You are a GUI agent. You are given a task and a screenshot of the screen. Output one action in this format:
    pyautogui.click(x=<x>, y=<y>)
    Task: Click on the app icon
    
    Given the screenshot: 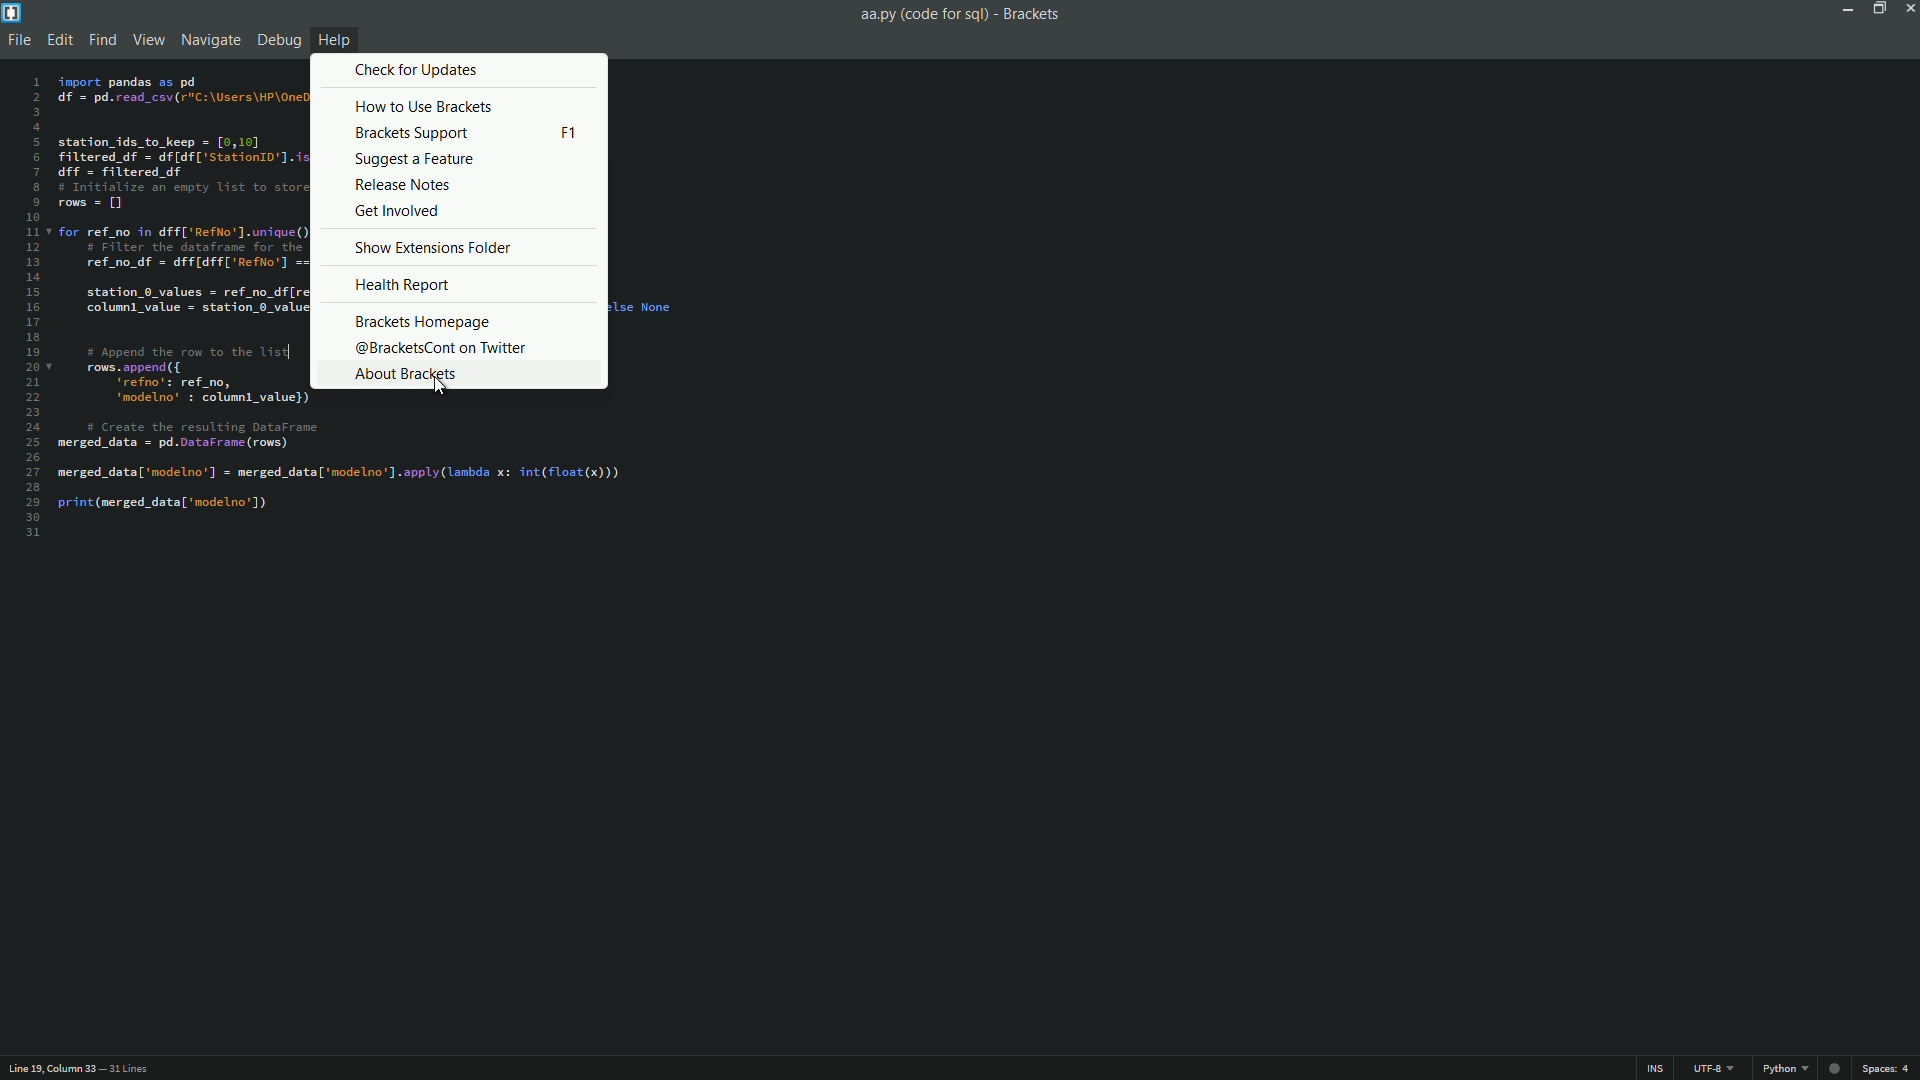 What is the action you would take?
    pyautogui.click(x=13, y=13)
    